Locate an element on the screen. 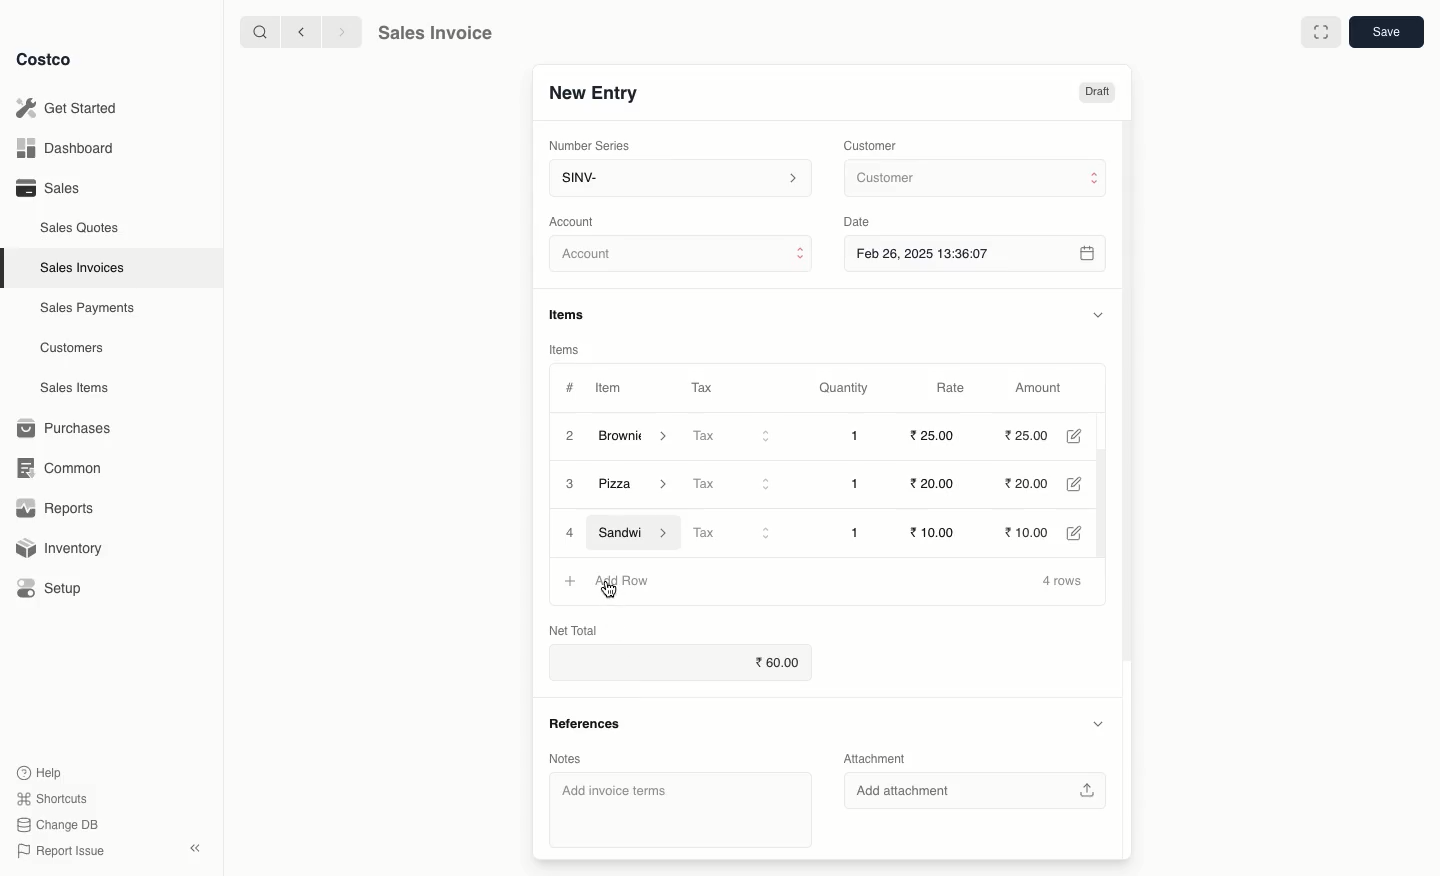  Brownie is located at coordinates (635, 436).